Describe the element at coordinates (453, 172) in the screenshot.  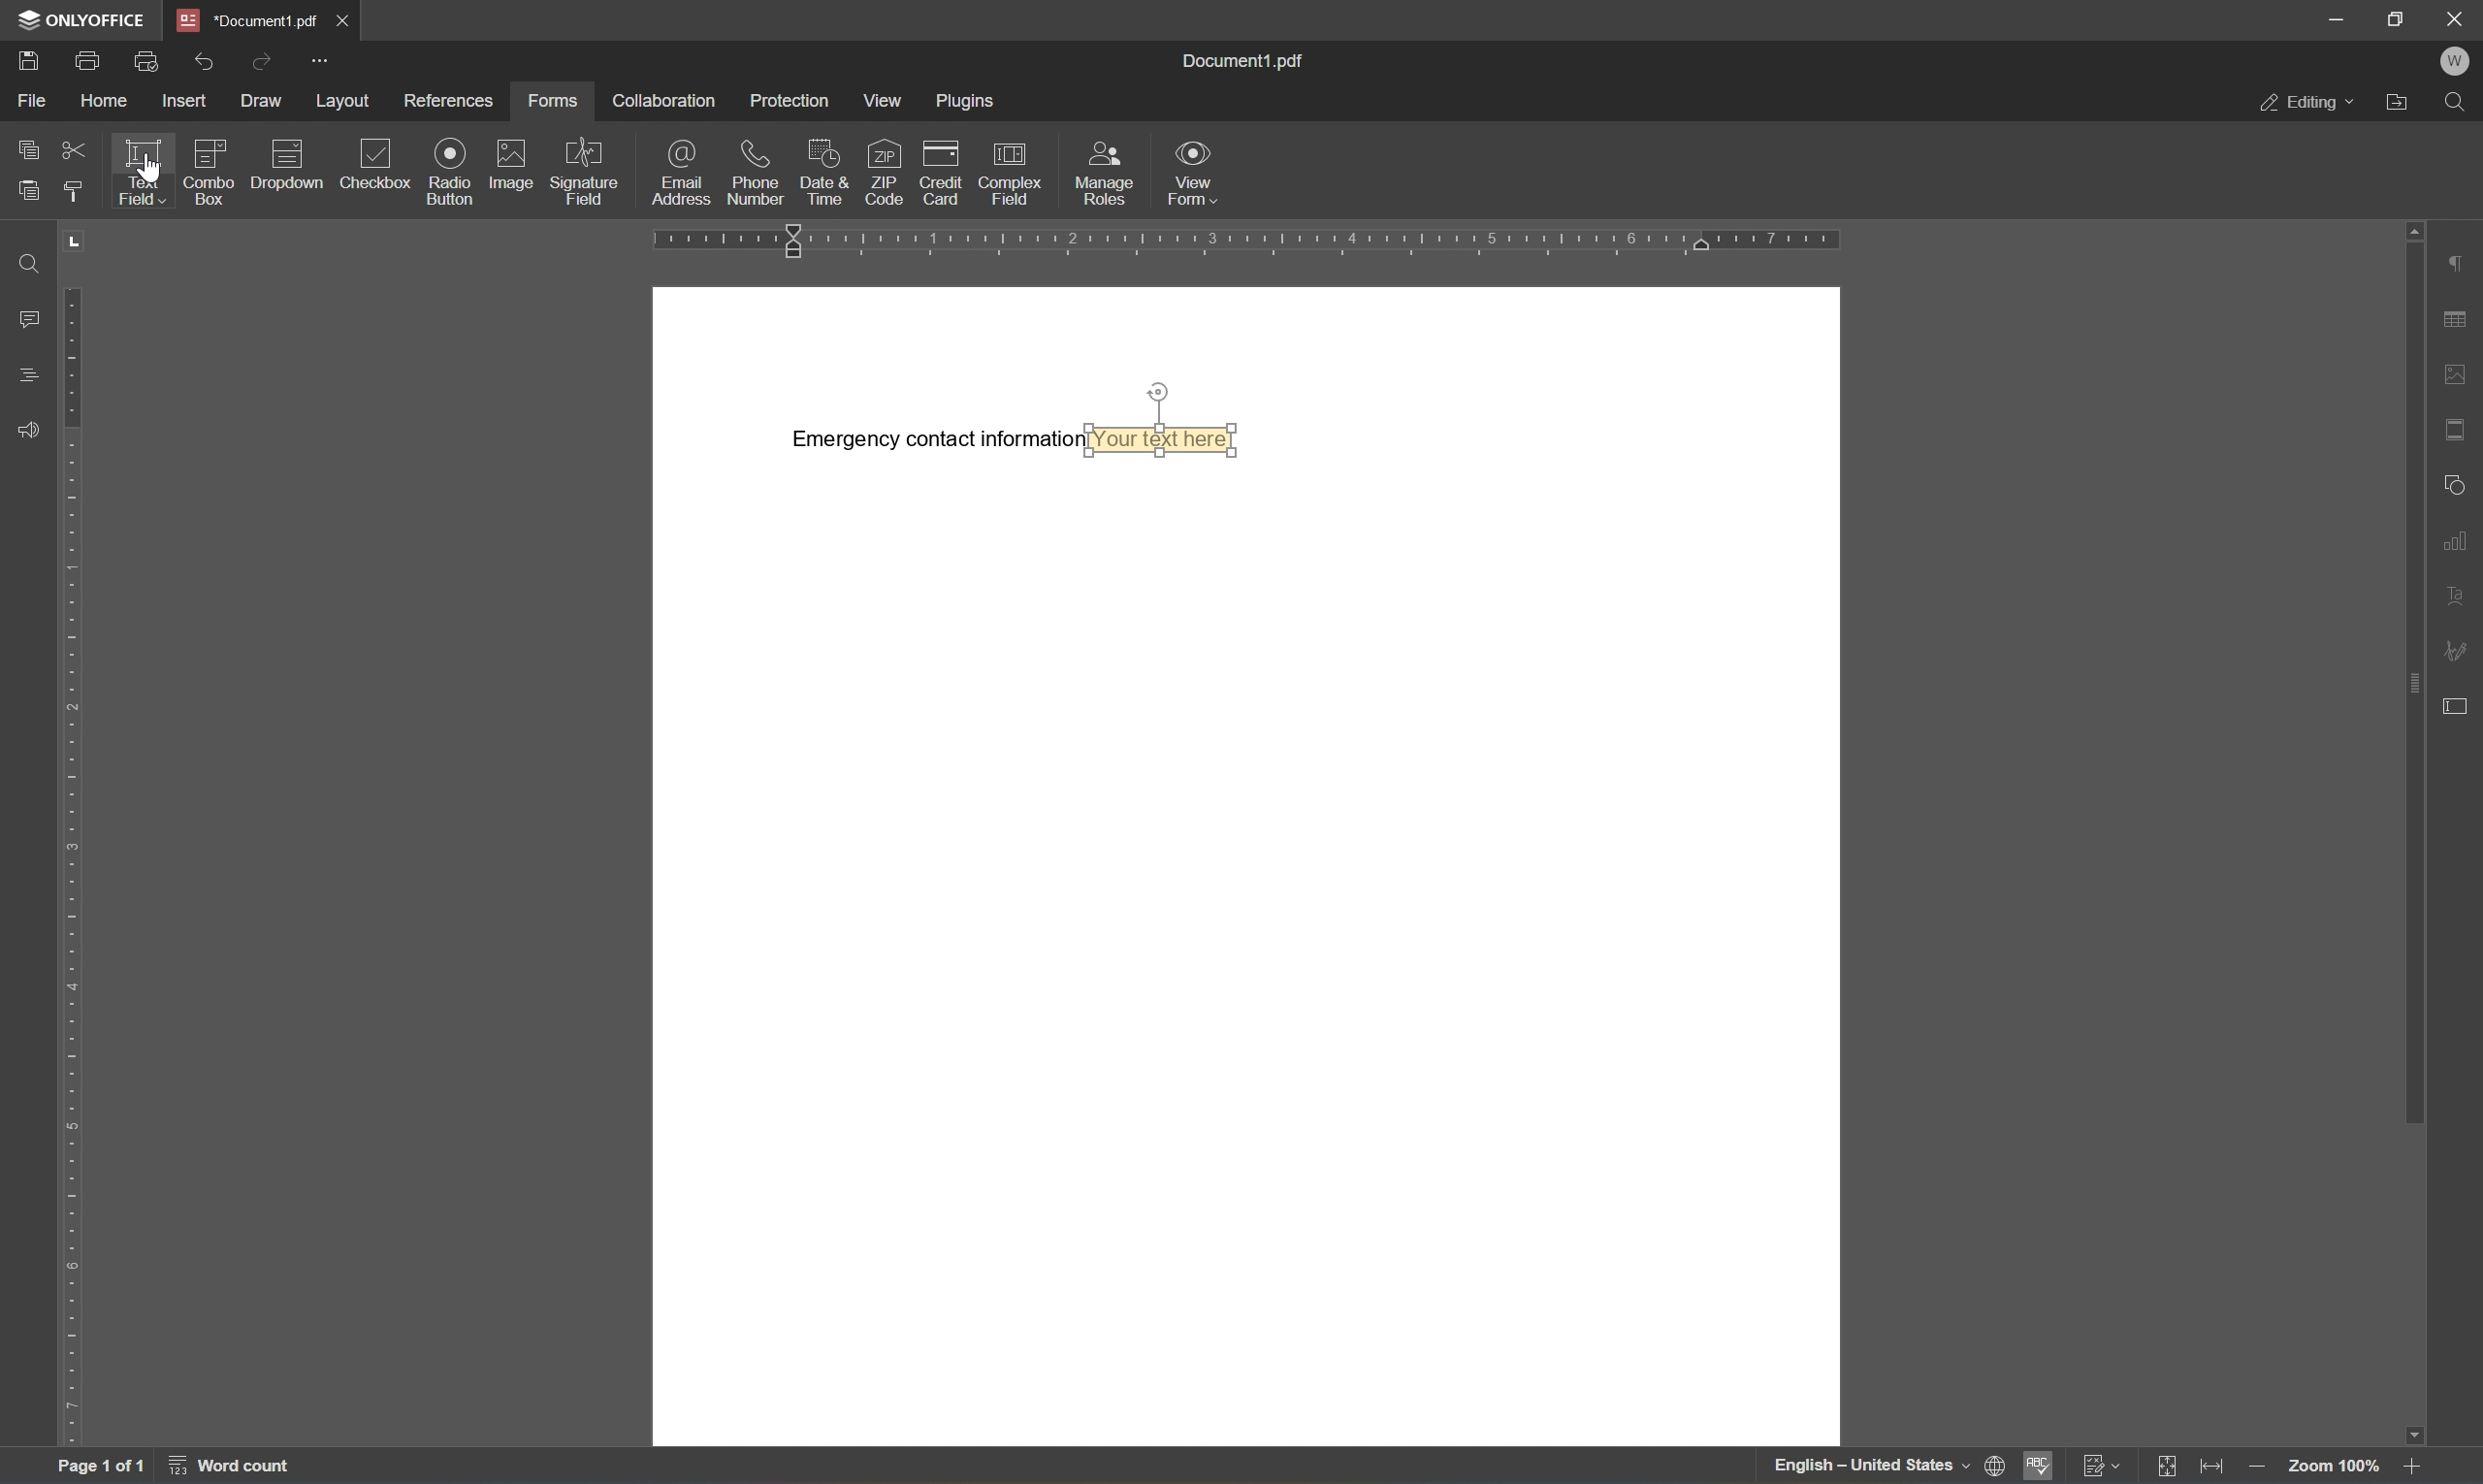
I see `radio button` at that location.